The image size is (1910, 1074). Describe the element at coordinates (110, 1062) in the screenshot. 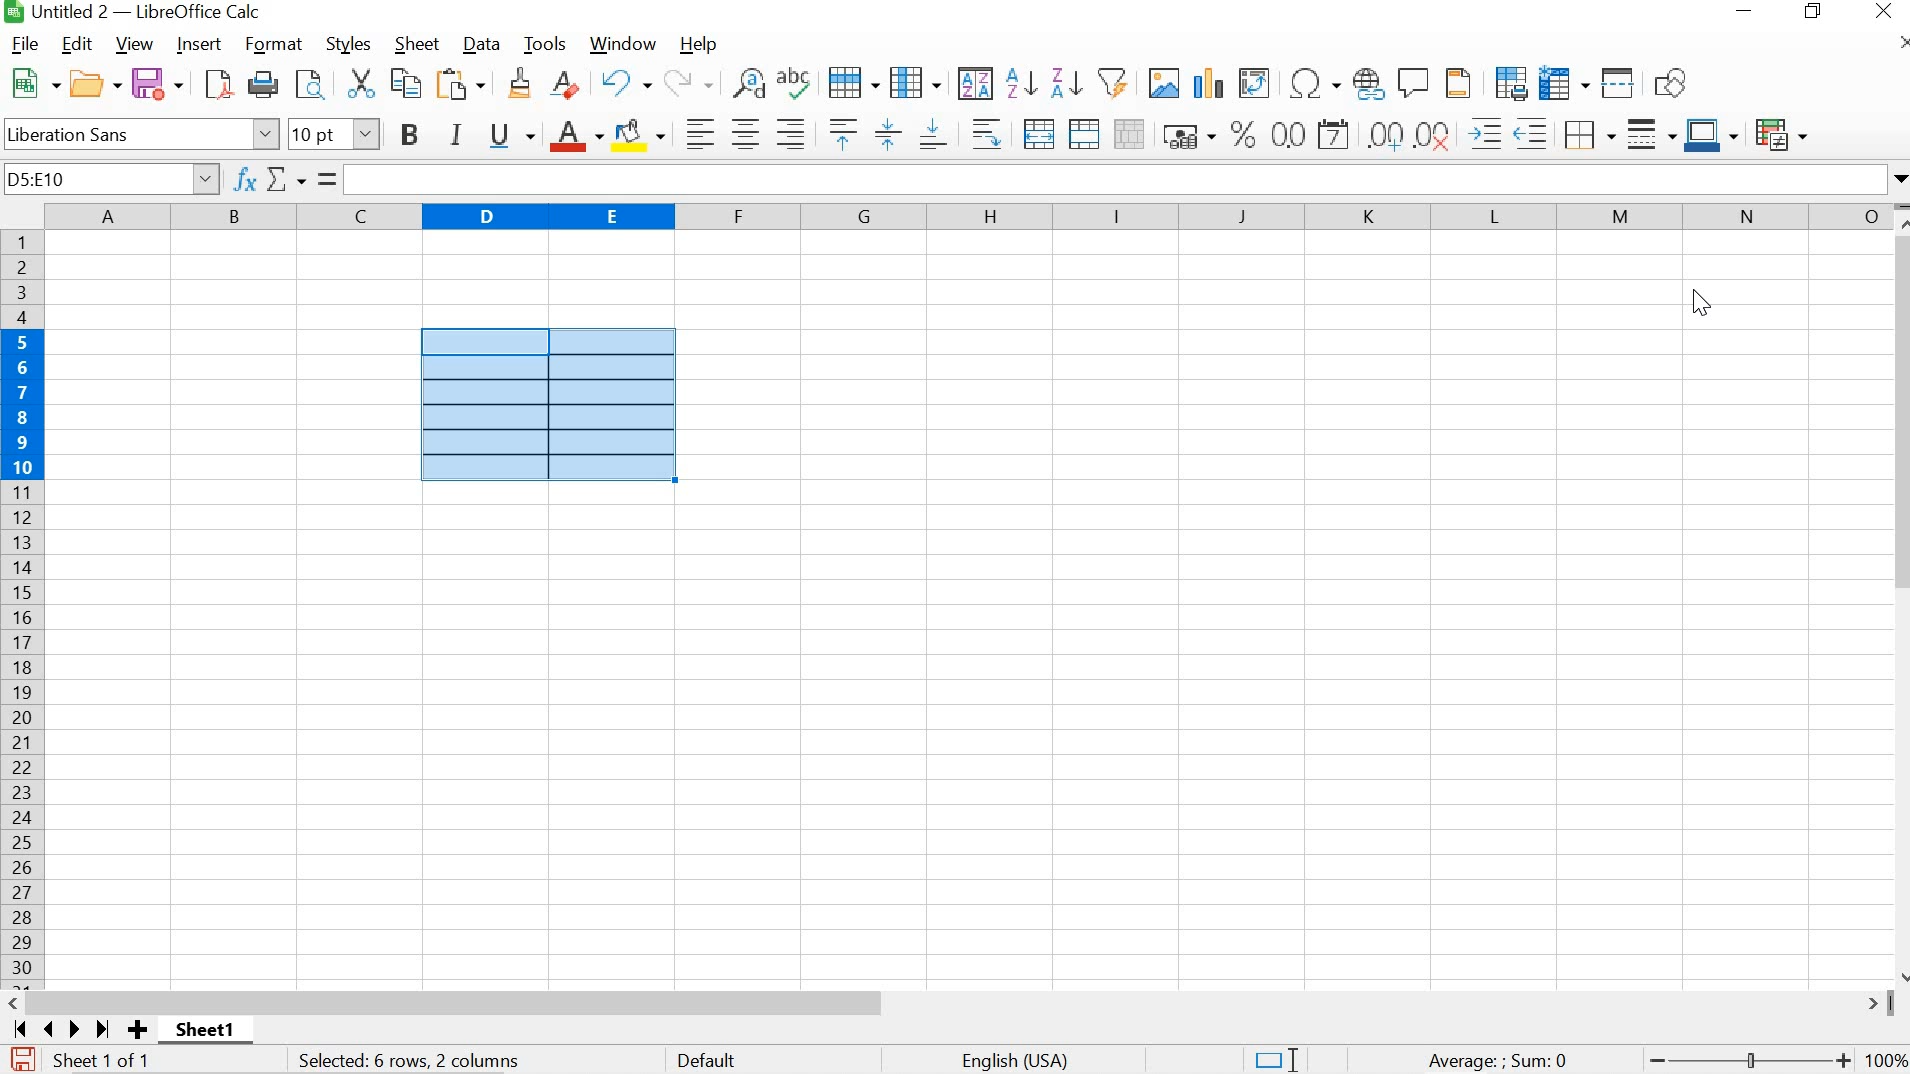

I see `SHEET 1 OF 1` at that location.